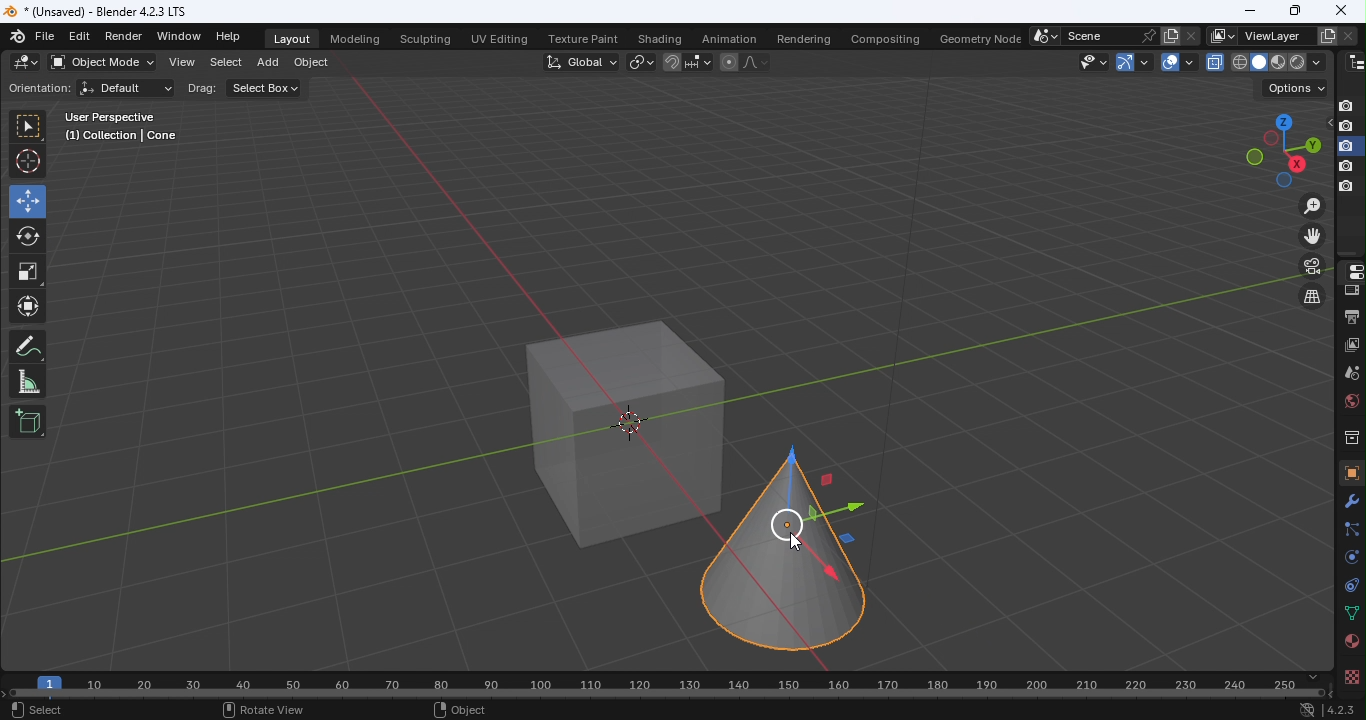 The image size is (1366, 720). What do you see at coordinates (27, 62) in the screenshot?
I see `Editor type` at bounding box center [27, 62].